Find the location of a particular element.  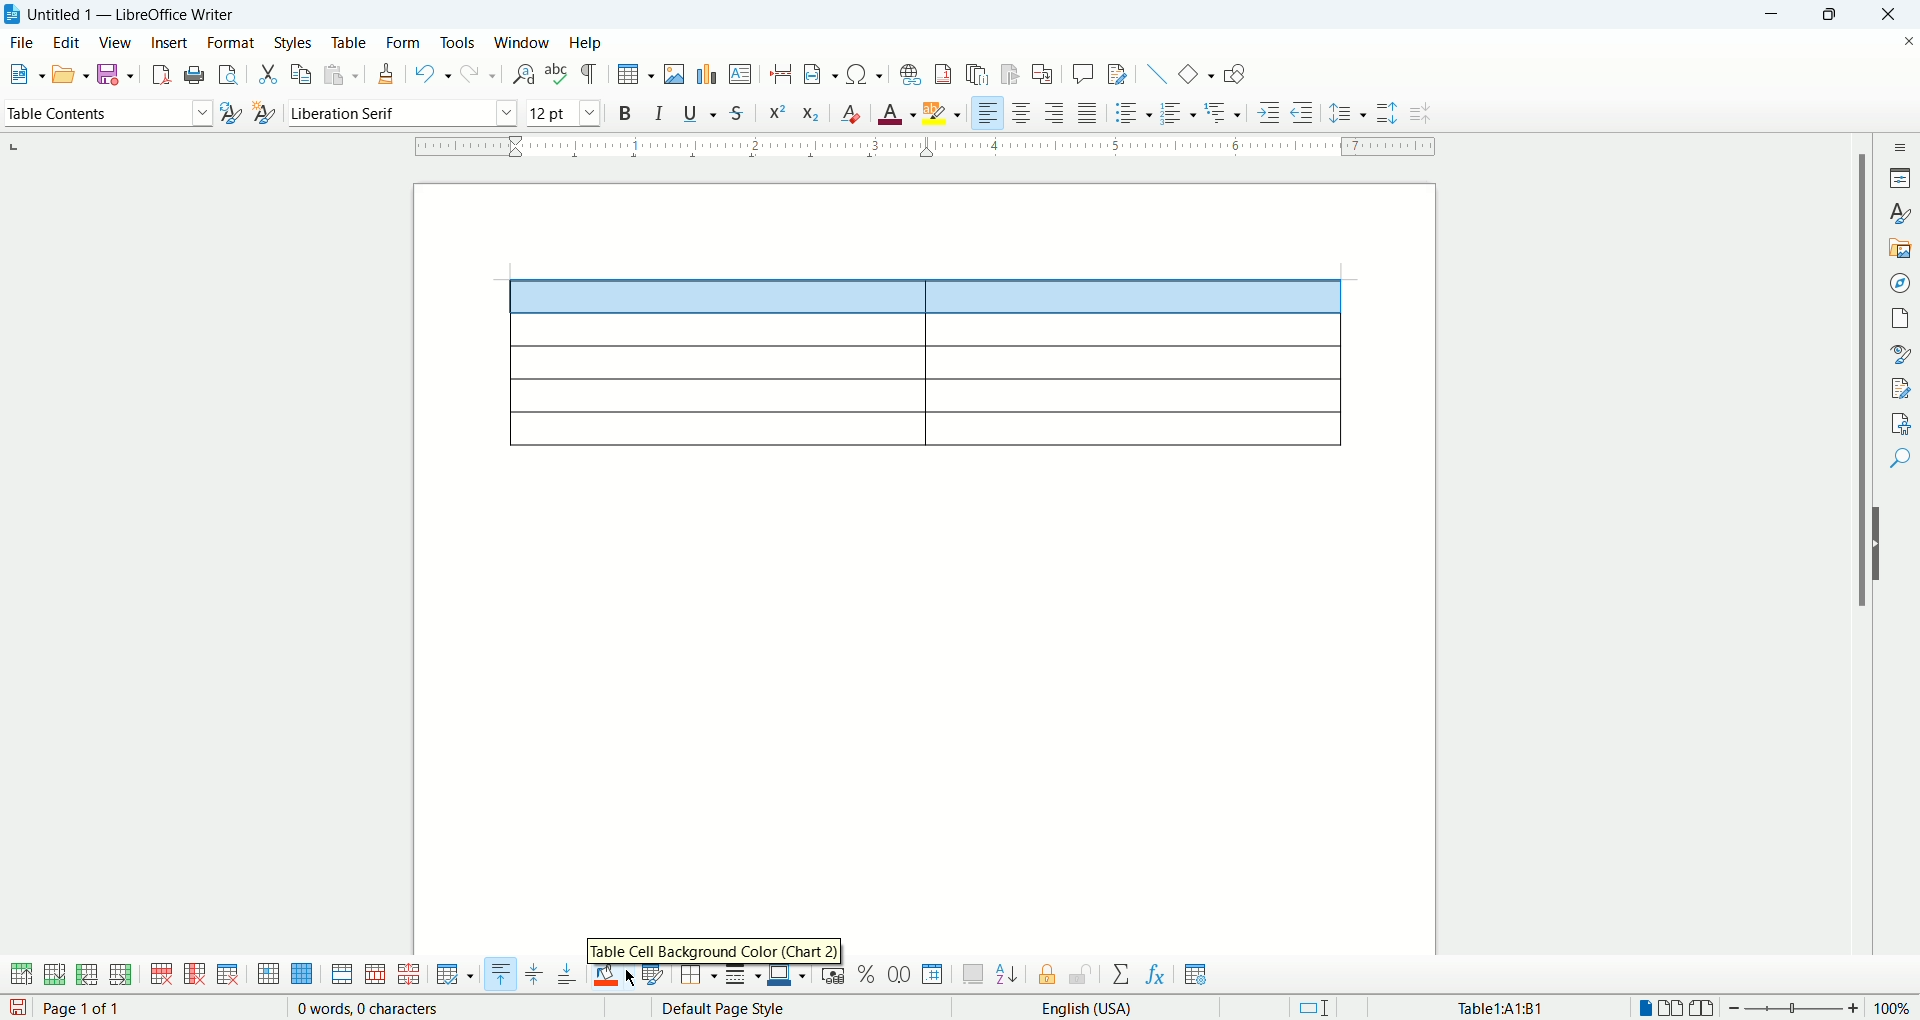

close is located at coordinates (1884, 17).